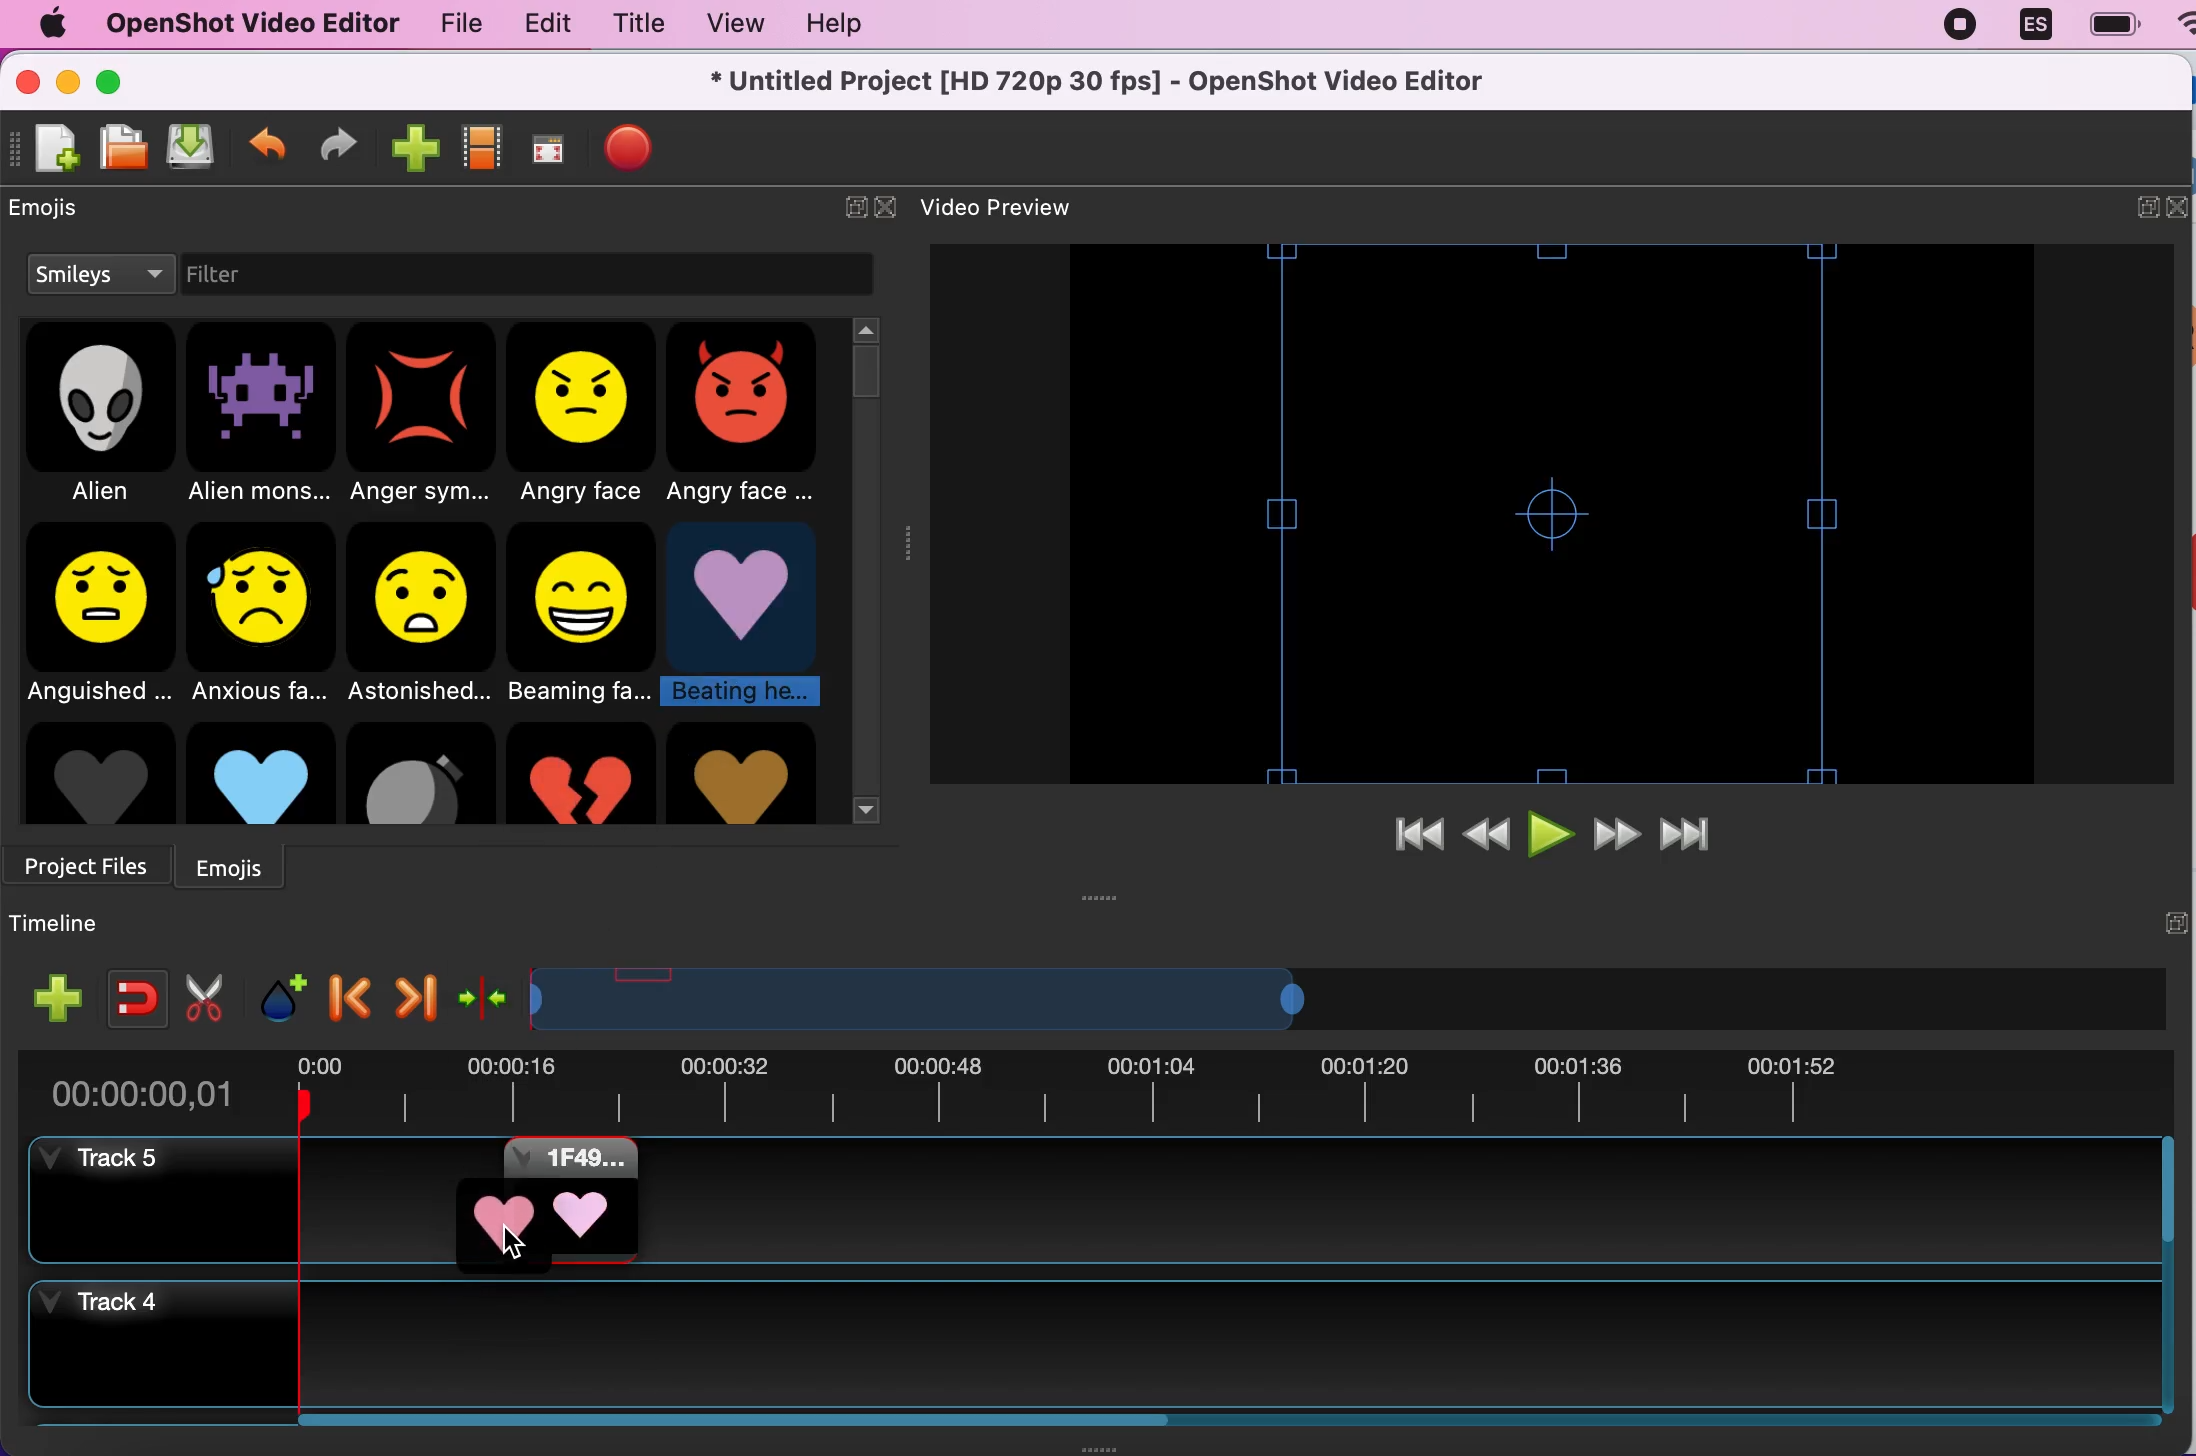  Describe the element at coordinates (1703, 827) in the screenshot. I see `jump to end` at that location.